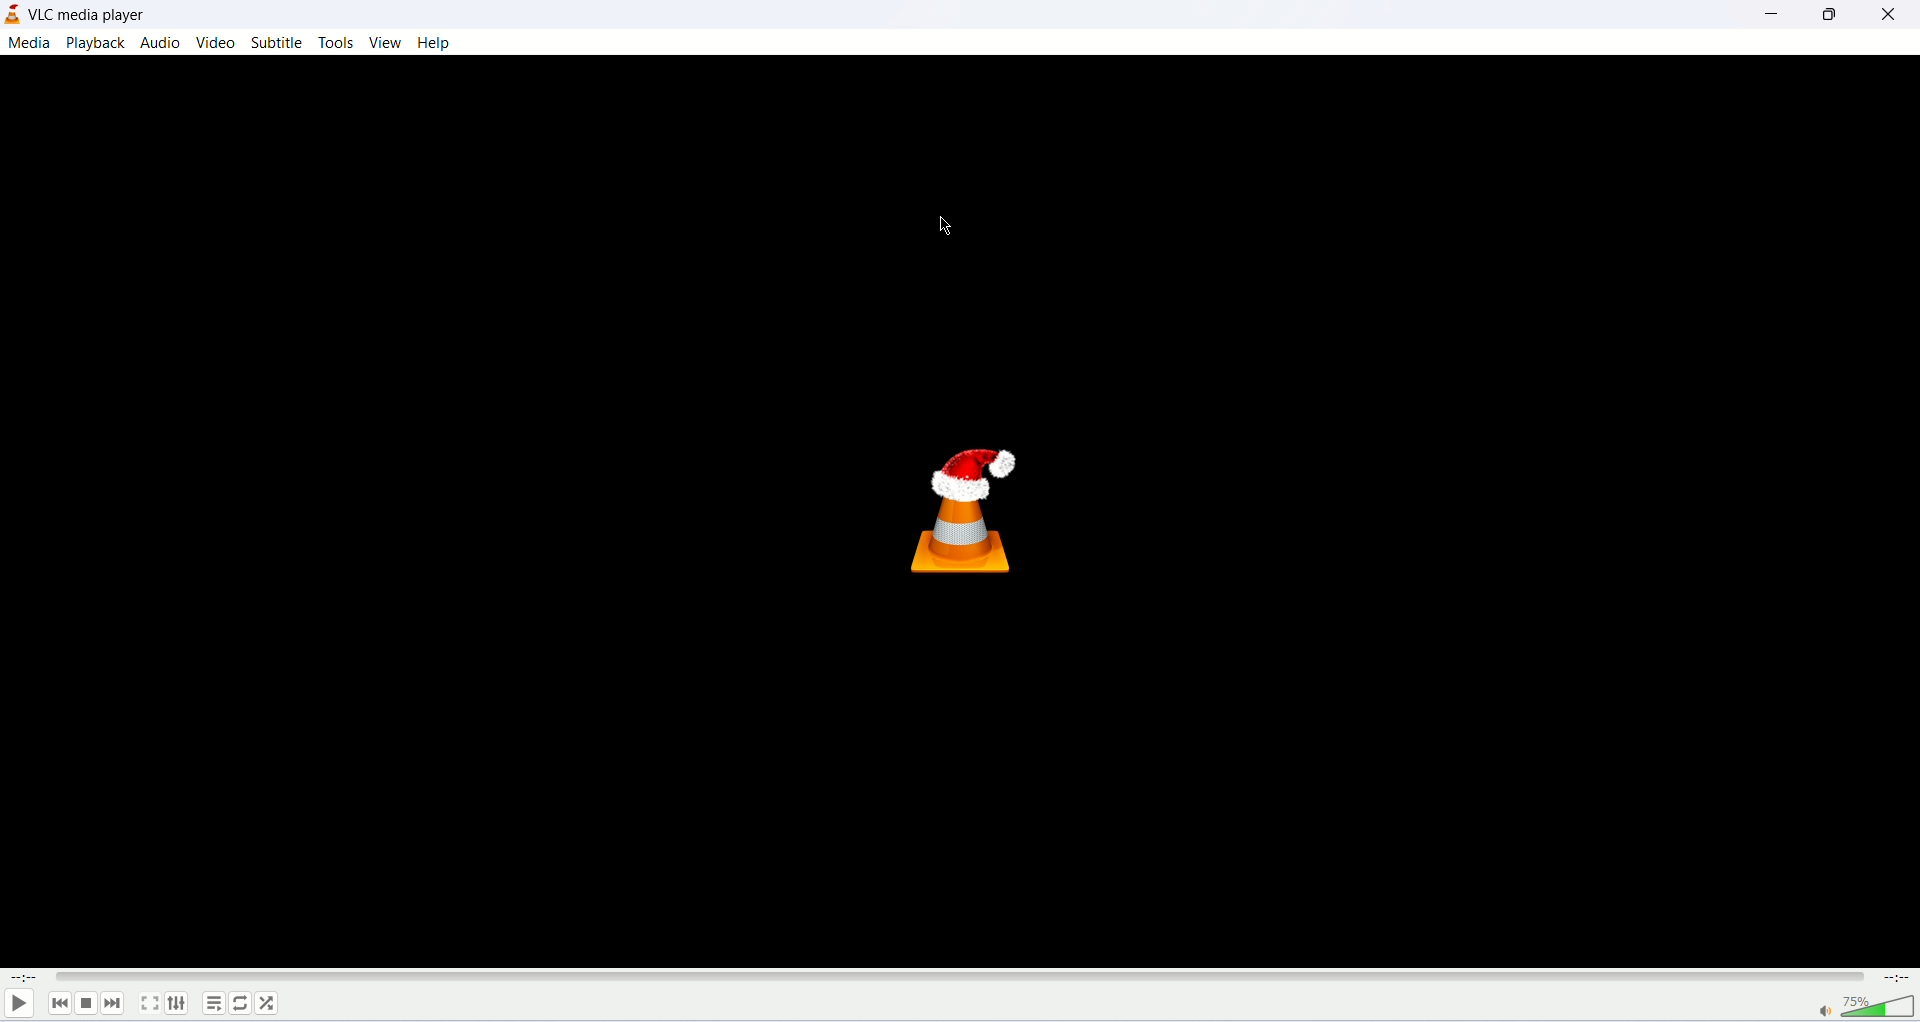 This screenshot has height=1022, width=1920. What do you see at coordinates (12, 13) in the screenshot?
I see `logo` at bounding box center [12, 13].